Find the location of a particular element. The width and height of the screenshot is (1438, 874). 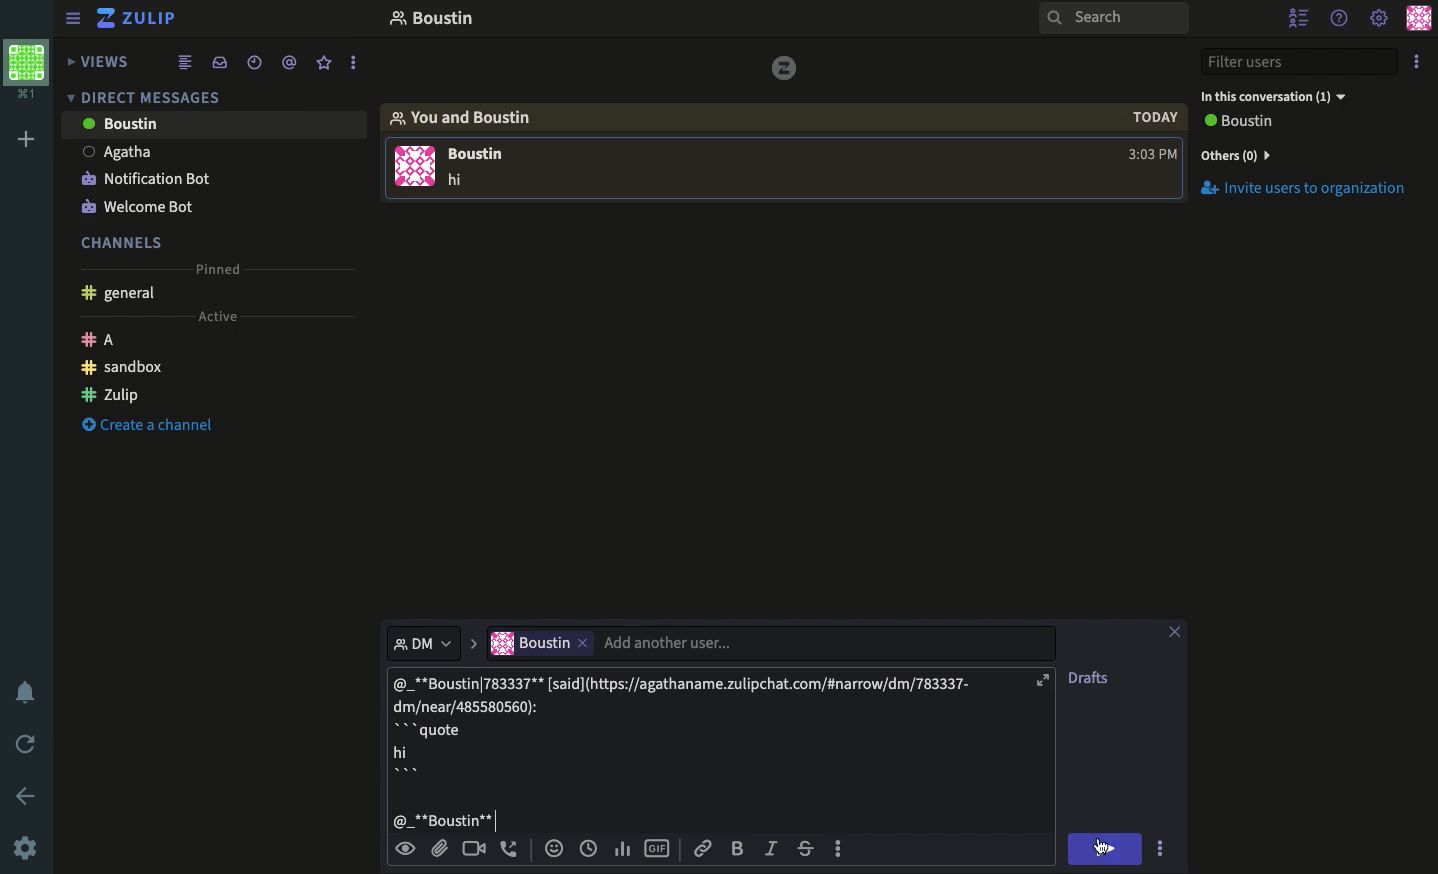

Bol is located at coordinates (741, 849).